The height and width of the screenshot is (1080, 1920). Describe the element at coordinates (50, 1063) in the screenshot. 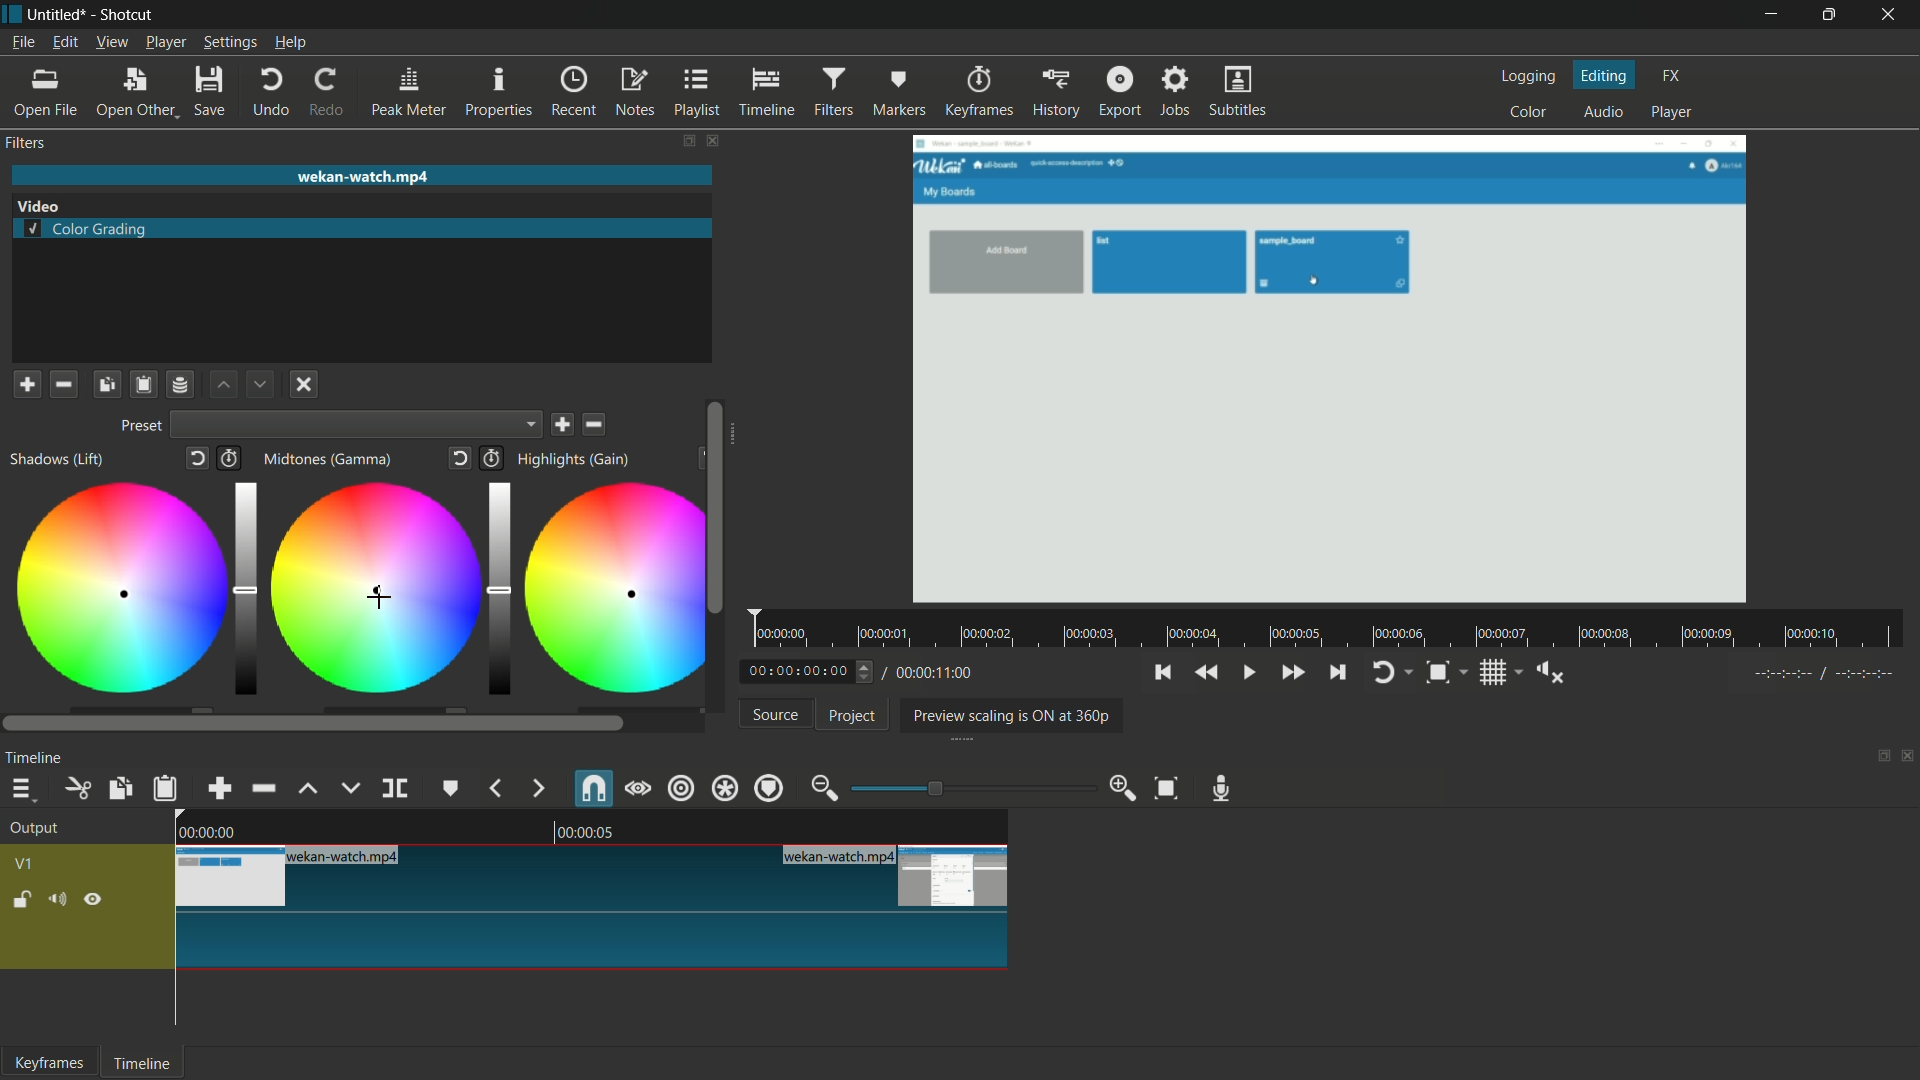

I see `keyframes` at that location.